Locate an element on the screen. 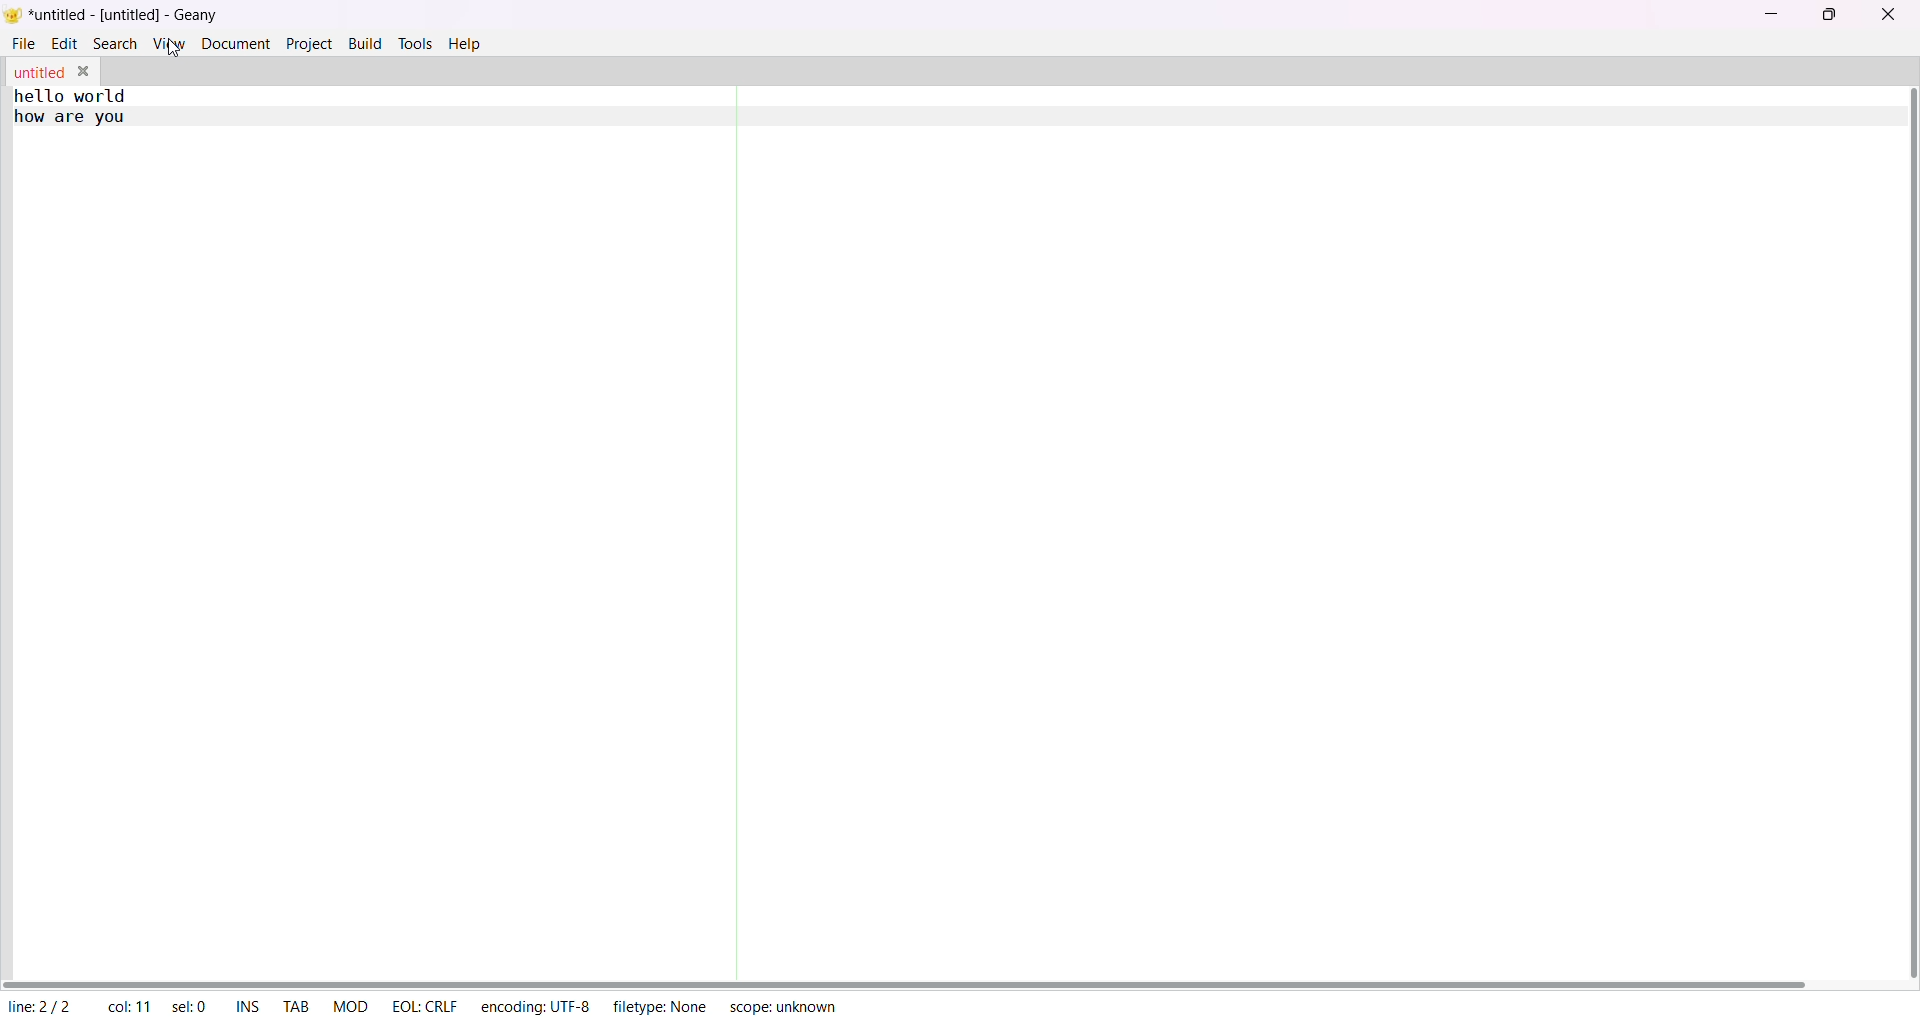  build is located at coordinates (362, 43).